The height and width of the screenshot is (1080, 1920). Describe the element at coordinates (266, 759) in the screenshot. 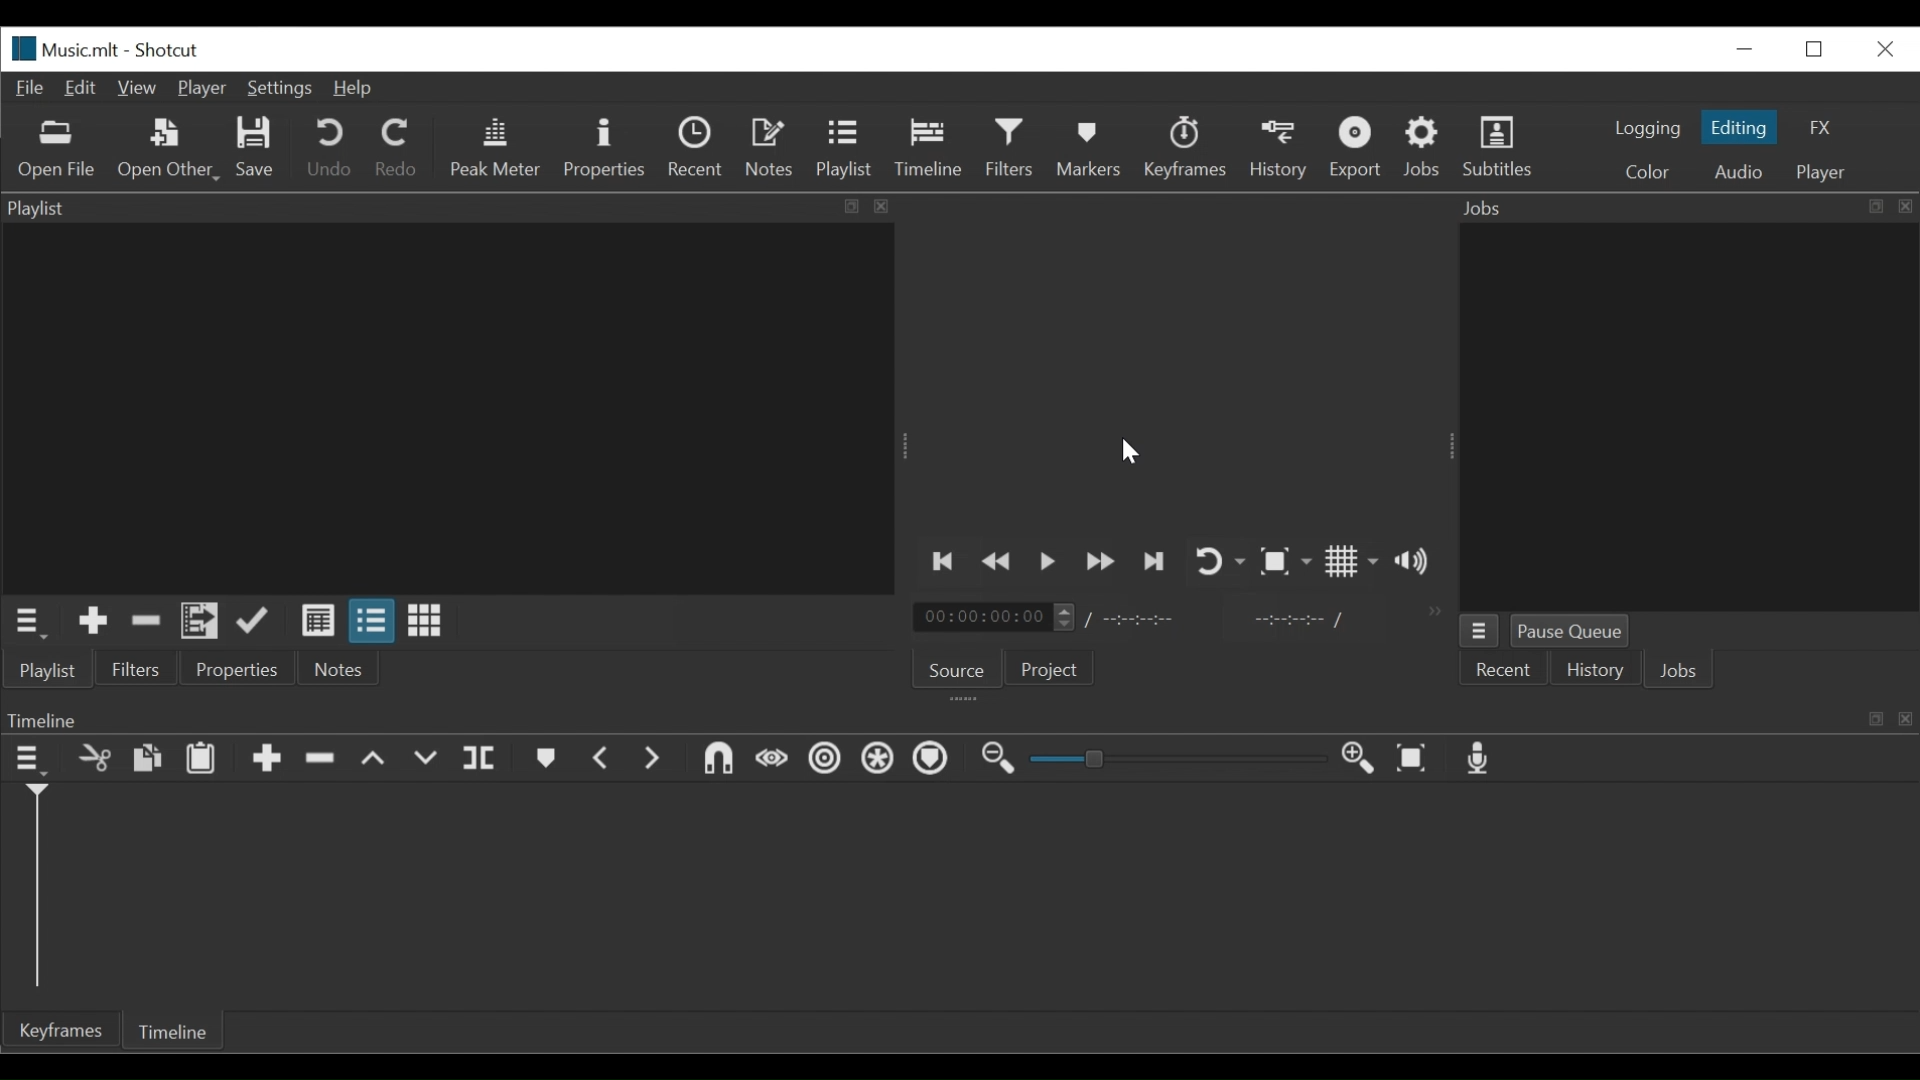

I see `Append` at that location.